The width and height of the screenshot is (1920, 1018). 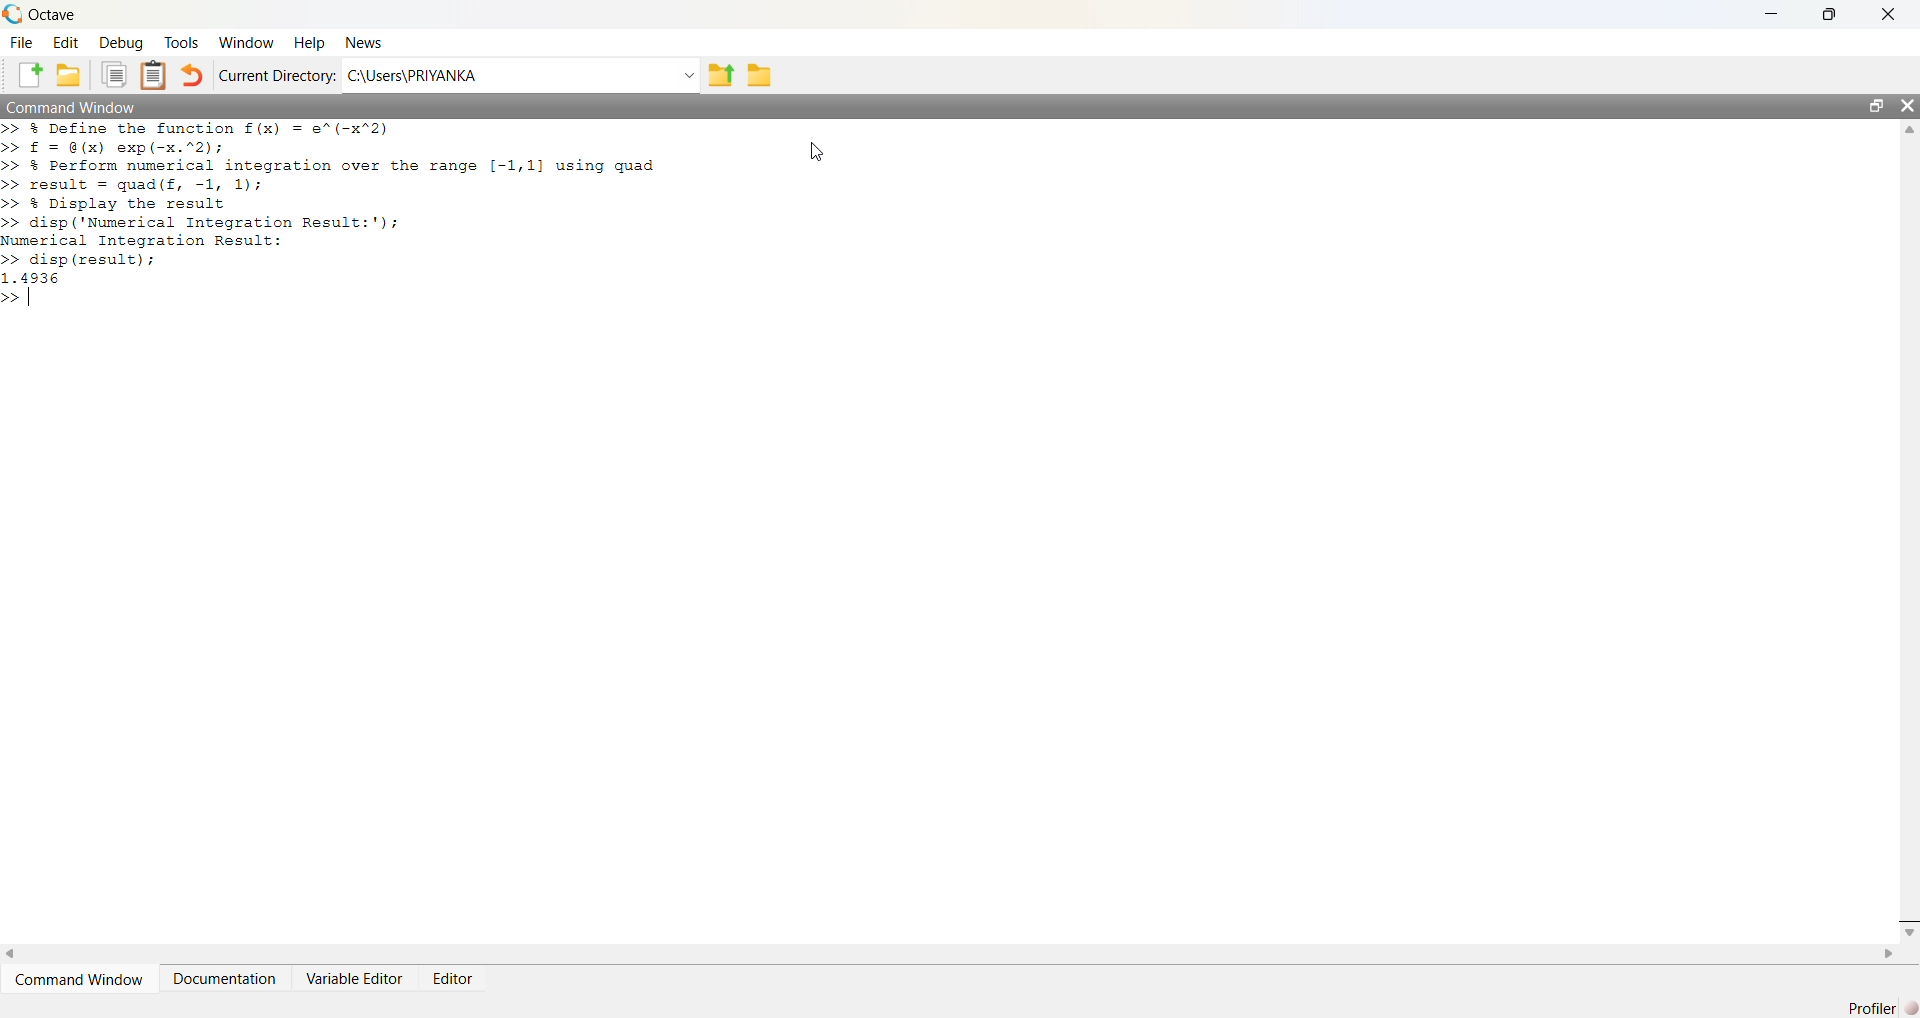 What do you see at coordinates (79, 979) in the screenshot?
I see `Command Window` at bounding box center [79, 979].